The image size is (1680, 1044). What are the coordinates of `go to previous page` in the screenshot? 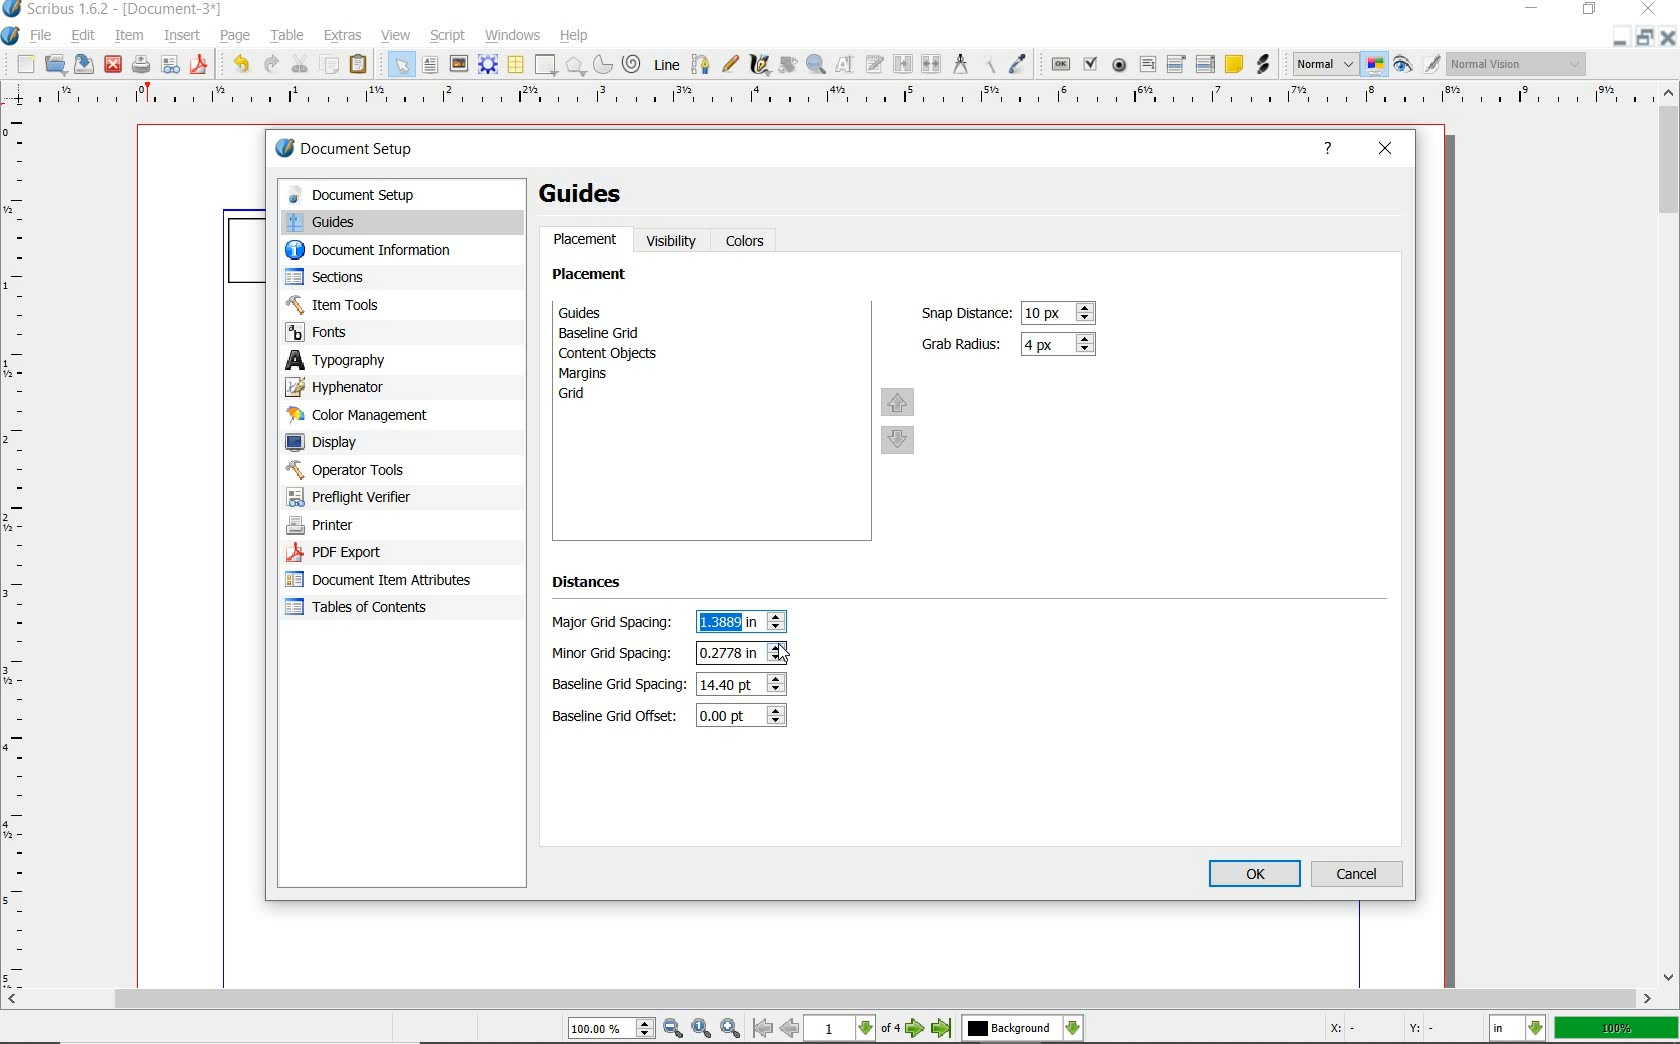 It's located at (791, 1029).